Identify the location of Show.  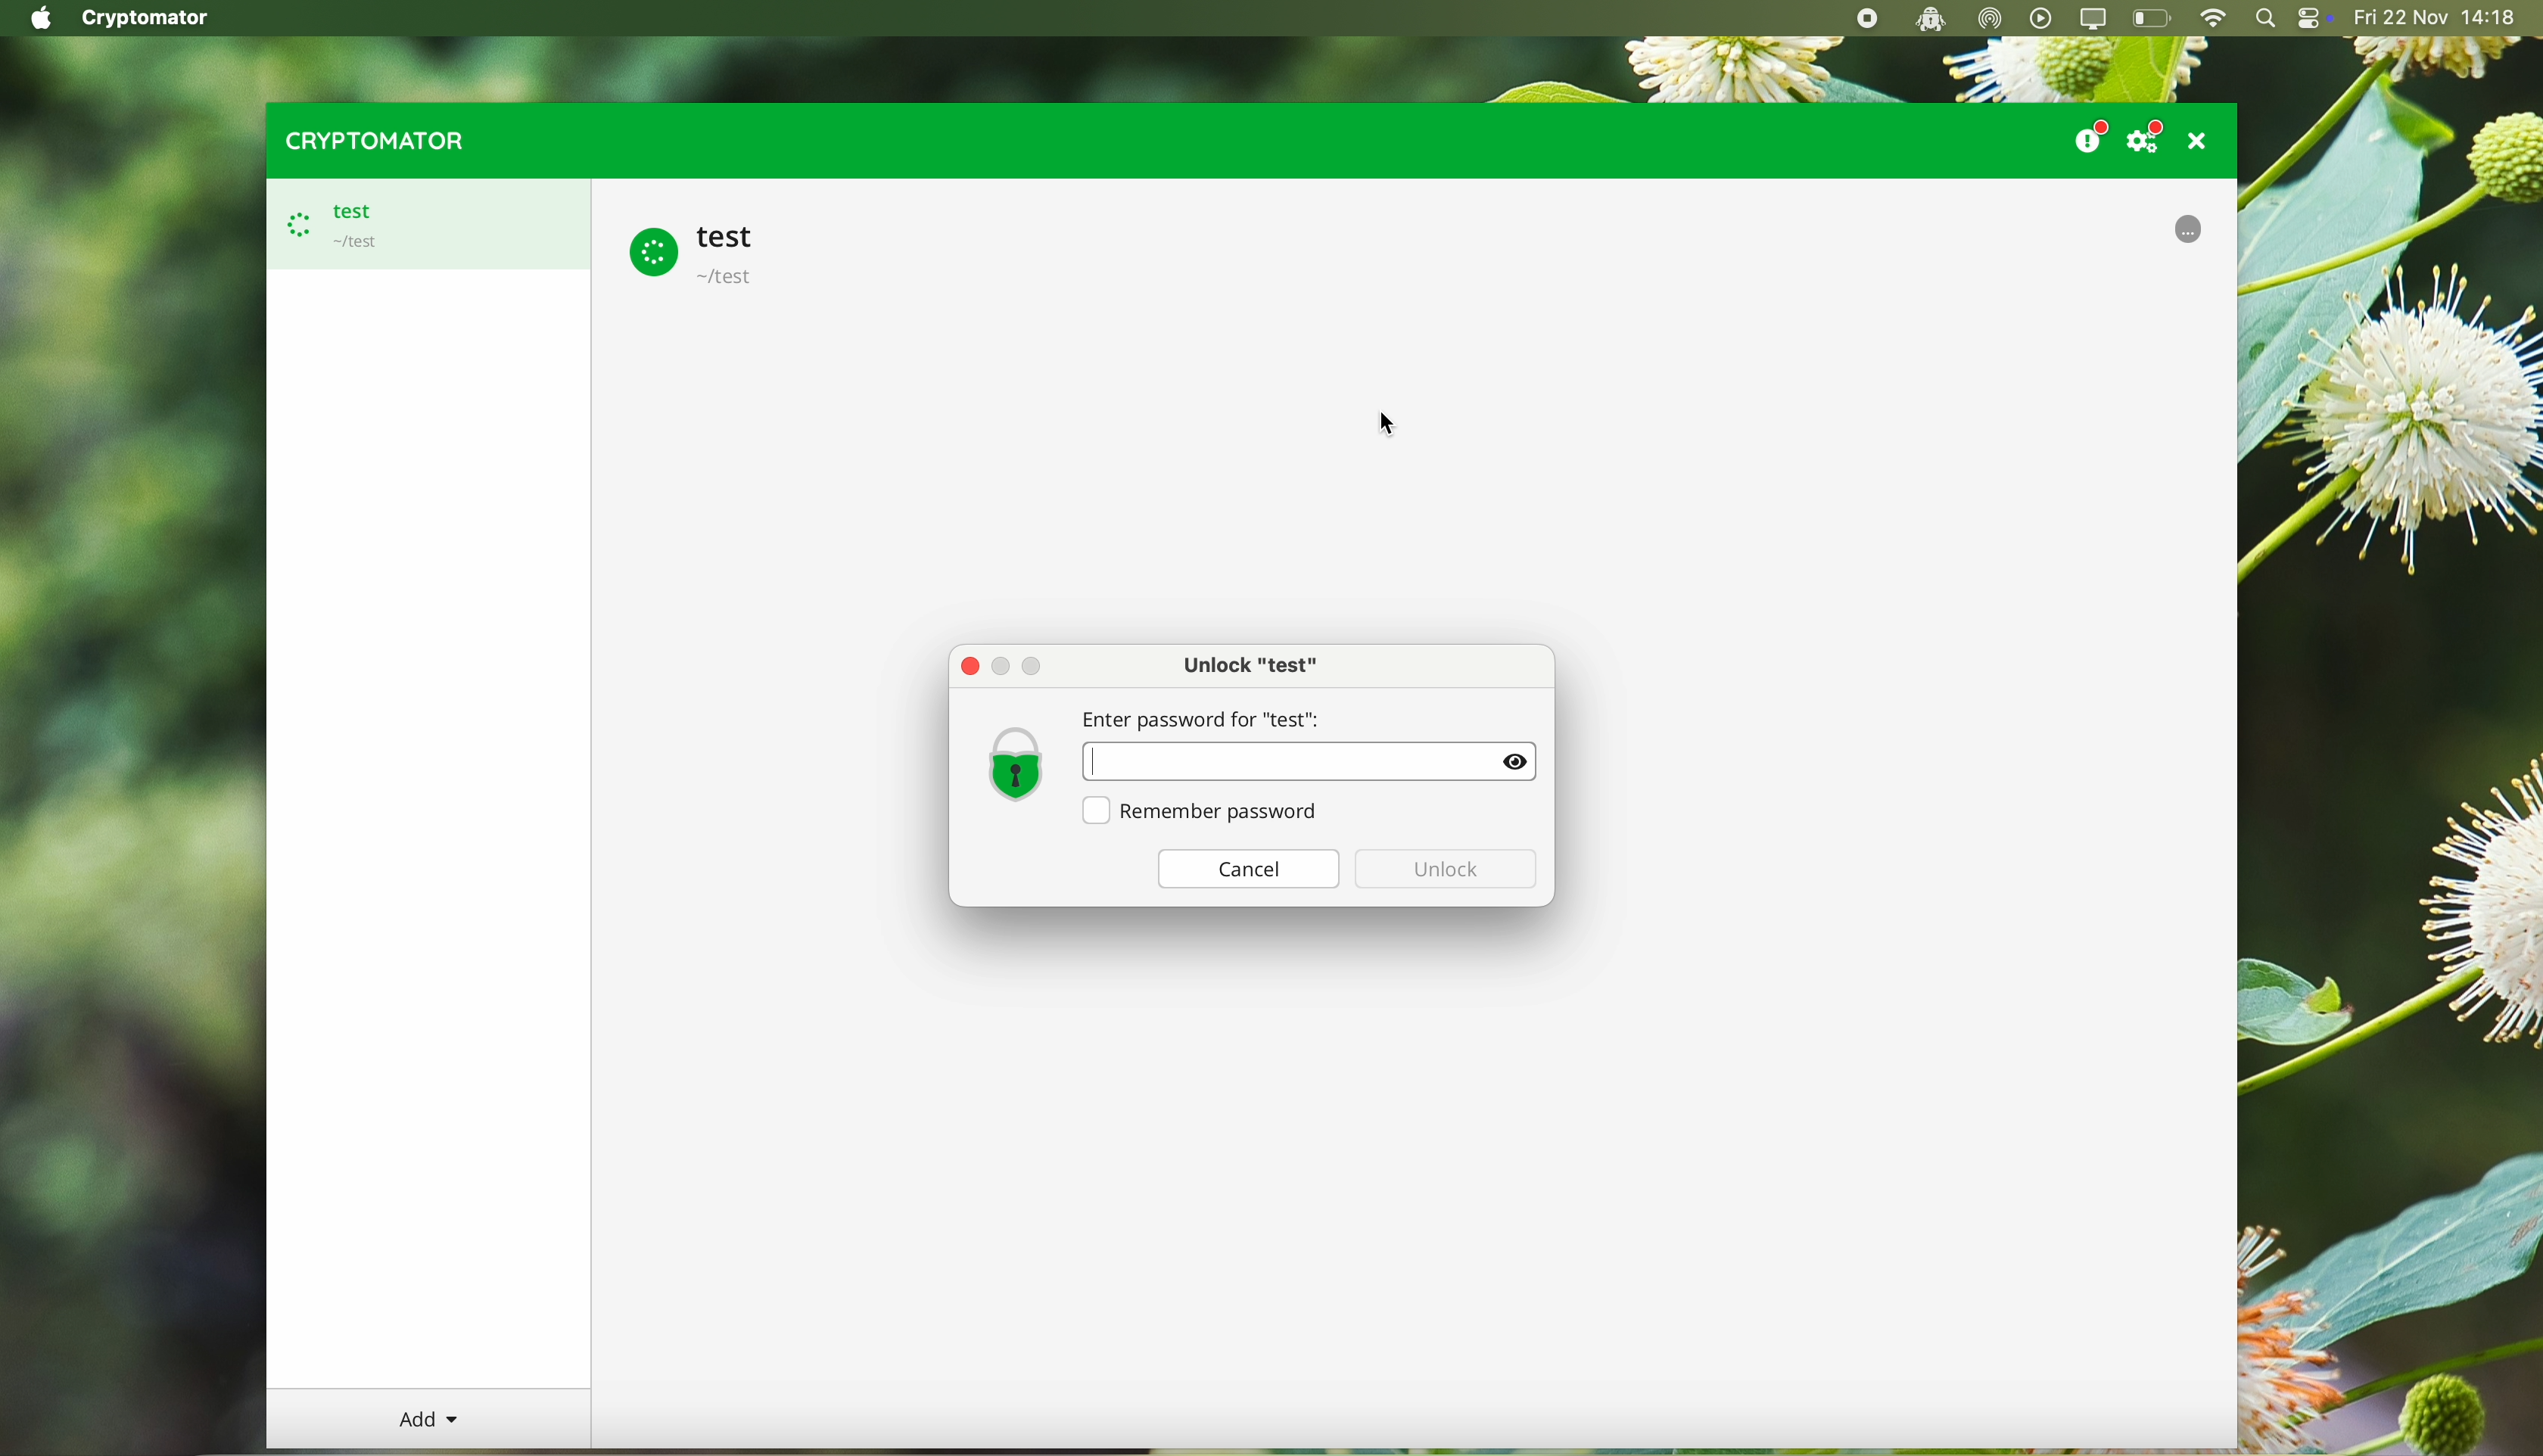
(1515, 760).